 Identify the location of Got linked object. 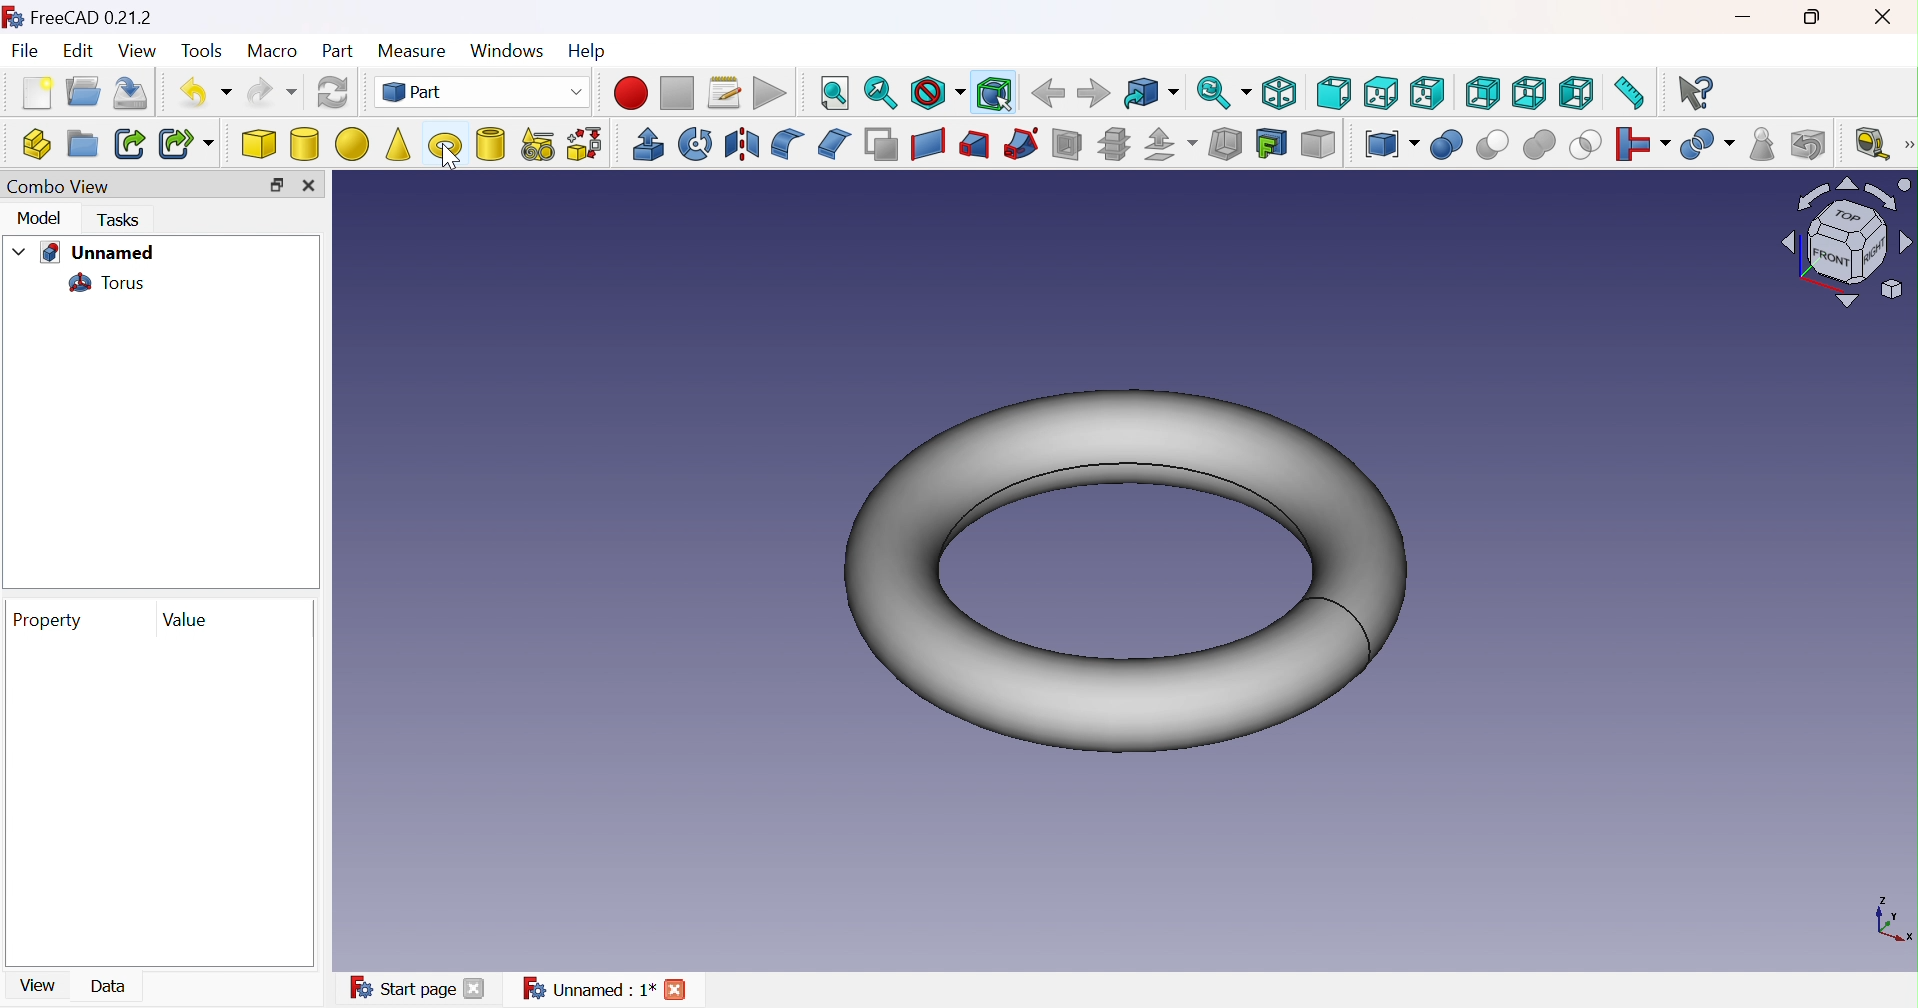
(1150, 94).